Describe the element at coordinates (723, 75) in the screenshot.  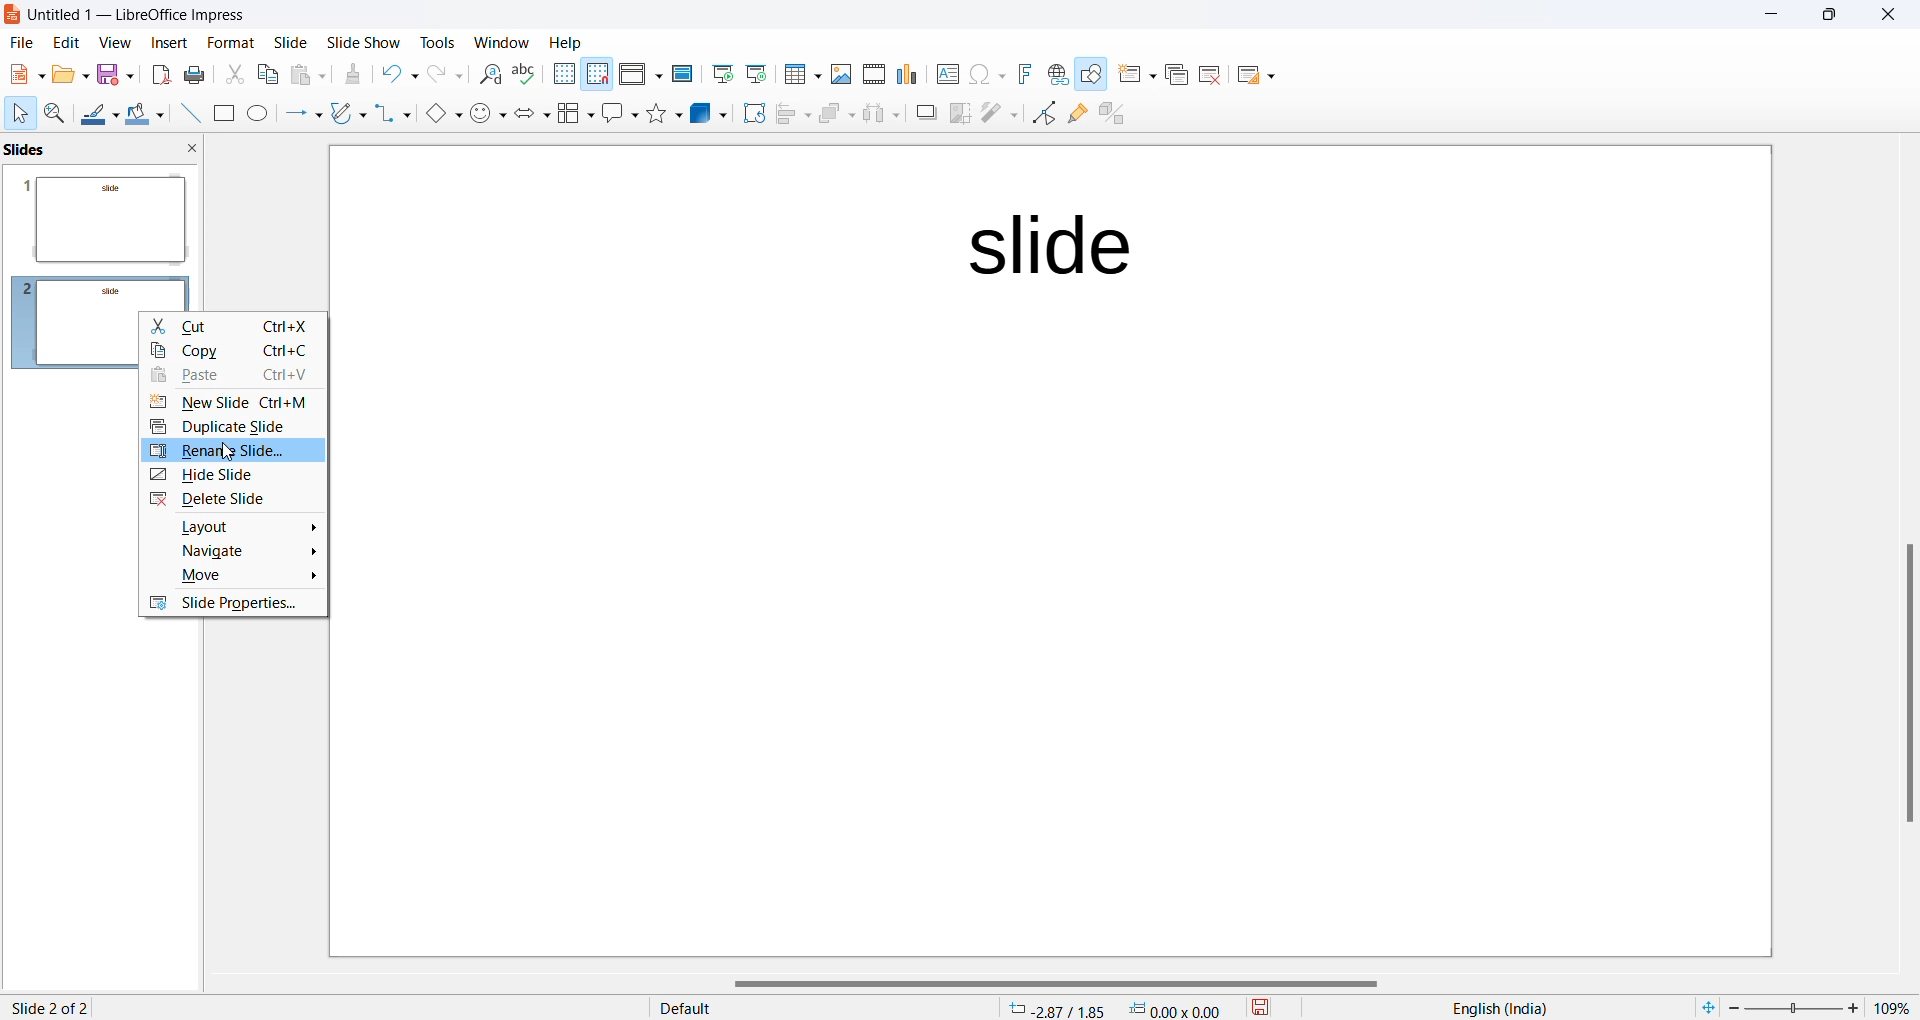
I see `Start from first slide` at that location.